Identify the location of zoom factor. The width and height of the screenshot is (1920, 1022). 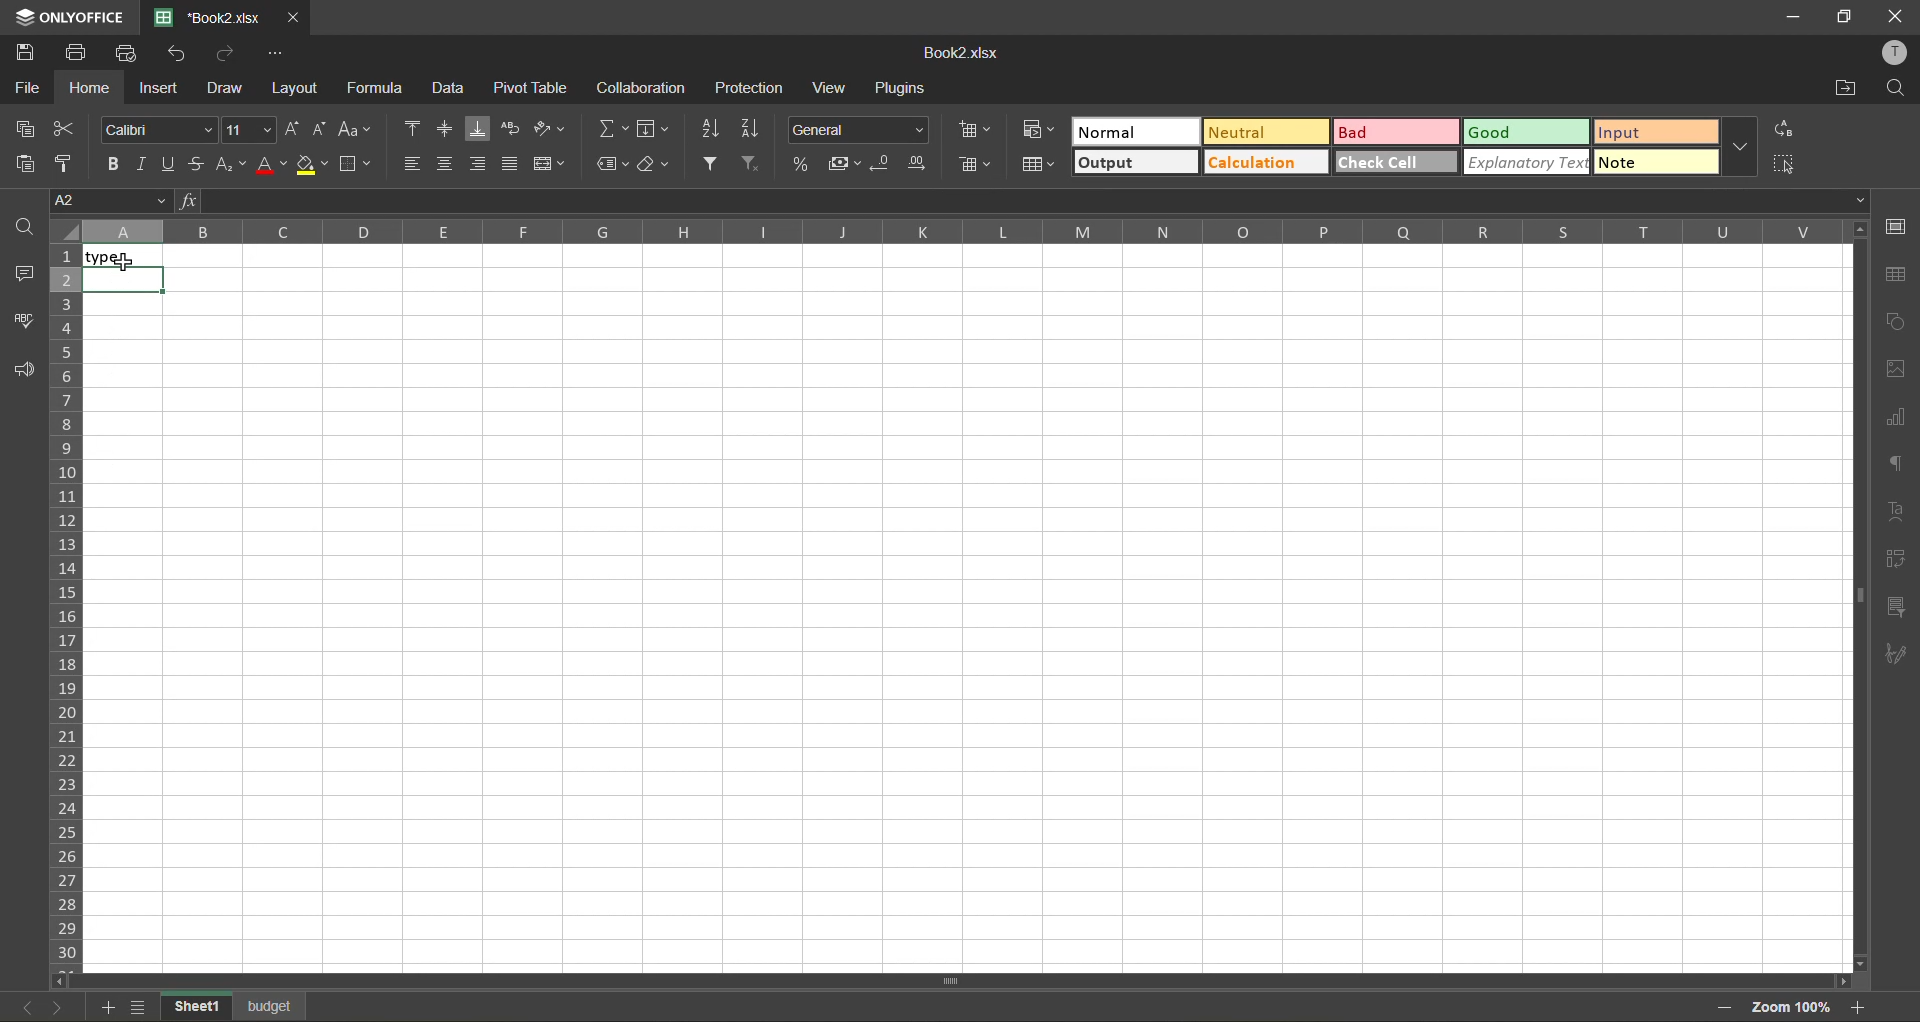
(1788, 1007).